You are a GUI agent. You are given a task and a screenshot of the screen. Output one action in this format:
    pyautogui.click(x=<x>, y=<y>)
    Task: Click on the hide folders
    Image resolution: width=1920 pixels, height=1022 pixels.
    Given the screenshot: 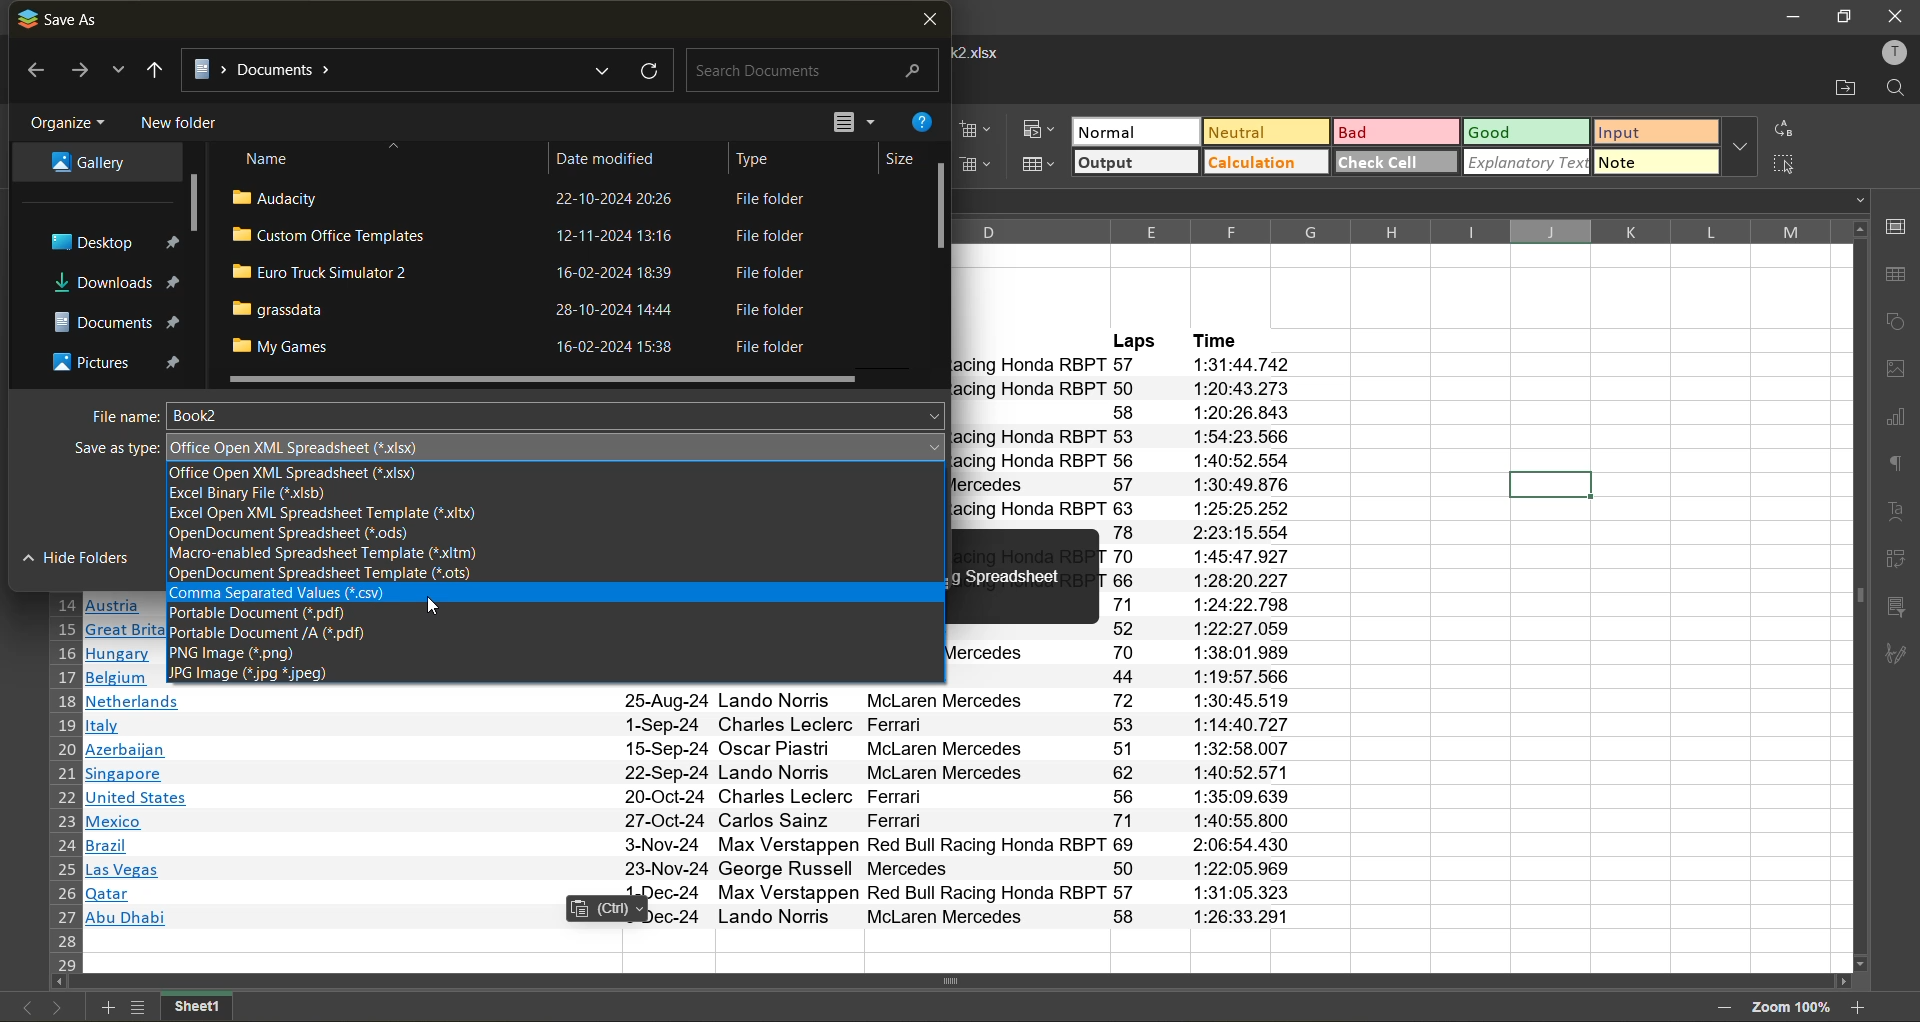 What is the action you would take?
    pyautogui.click(x=71, y=559)
    